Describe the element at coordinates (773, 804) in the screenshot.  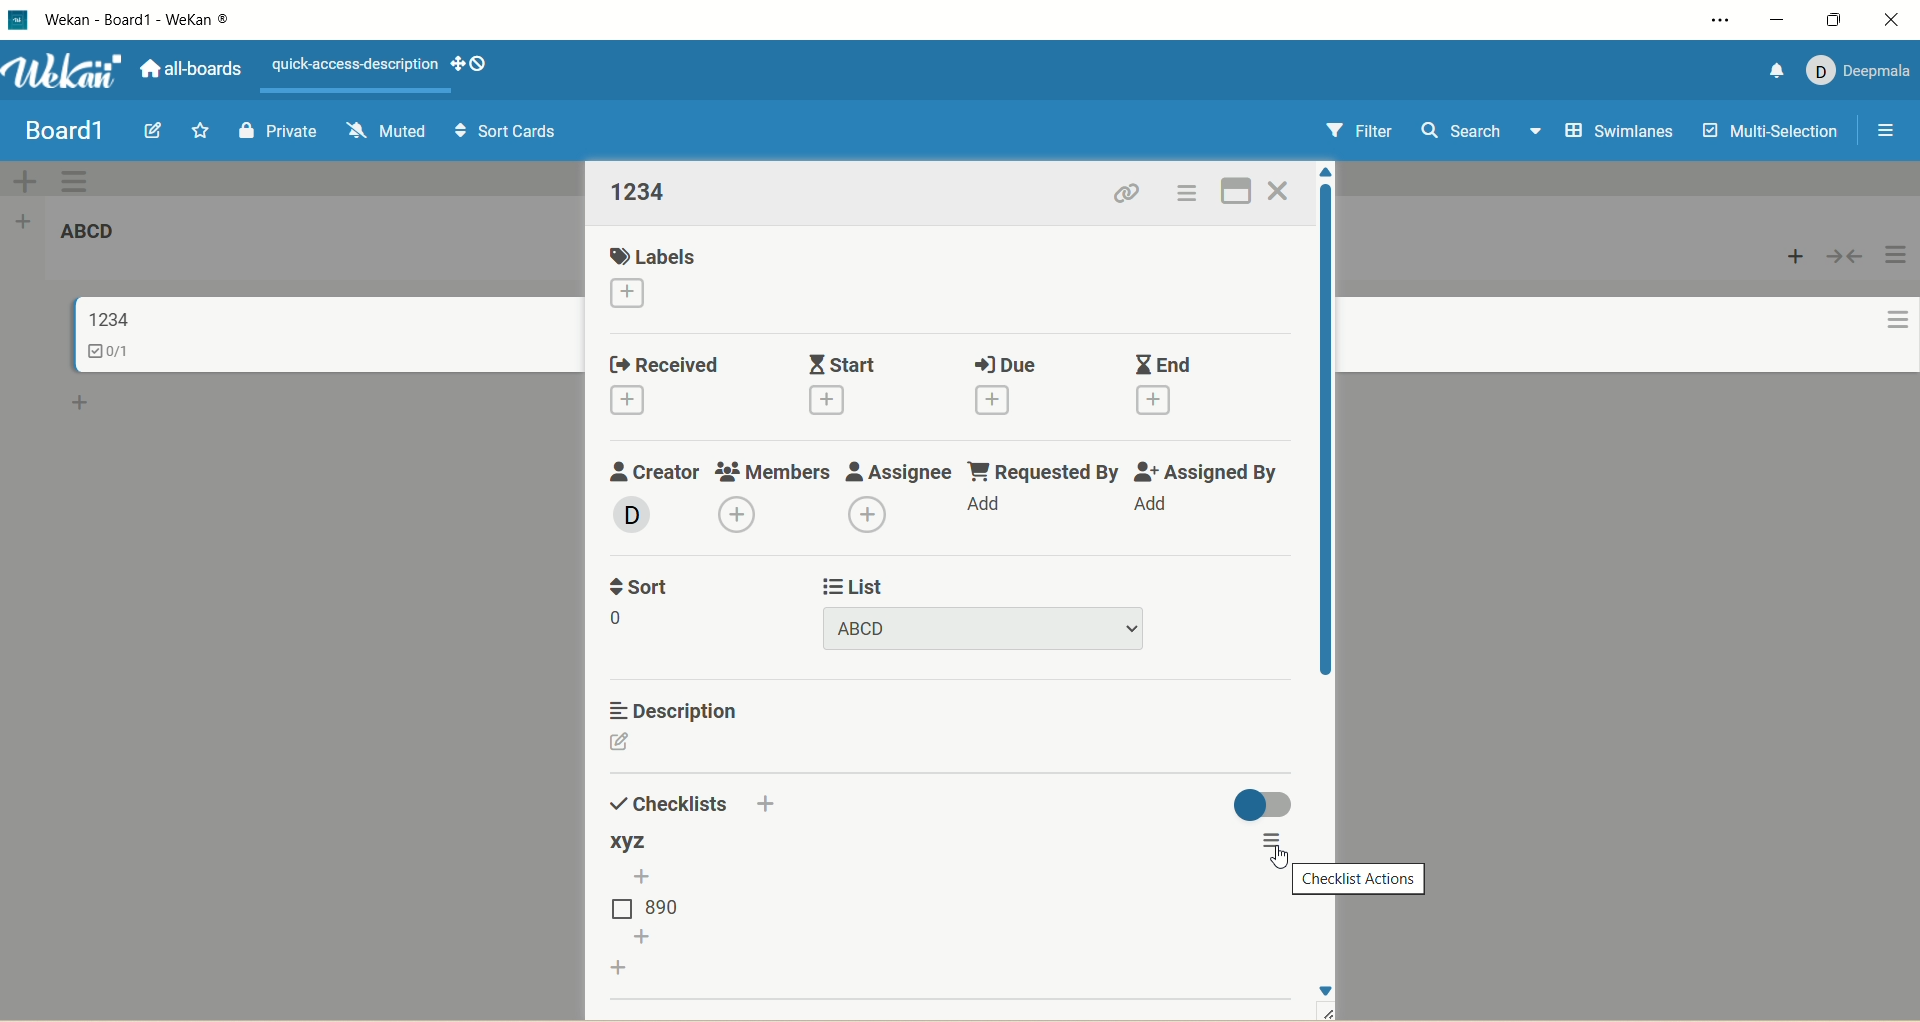
I see `add` at that location.